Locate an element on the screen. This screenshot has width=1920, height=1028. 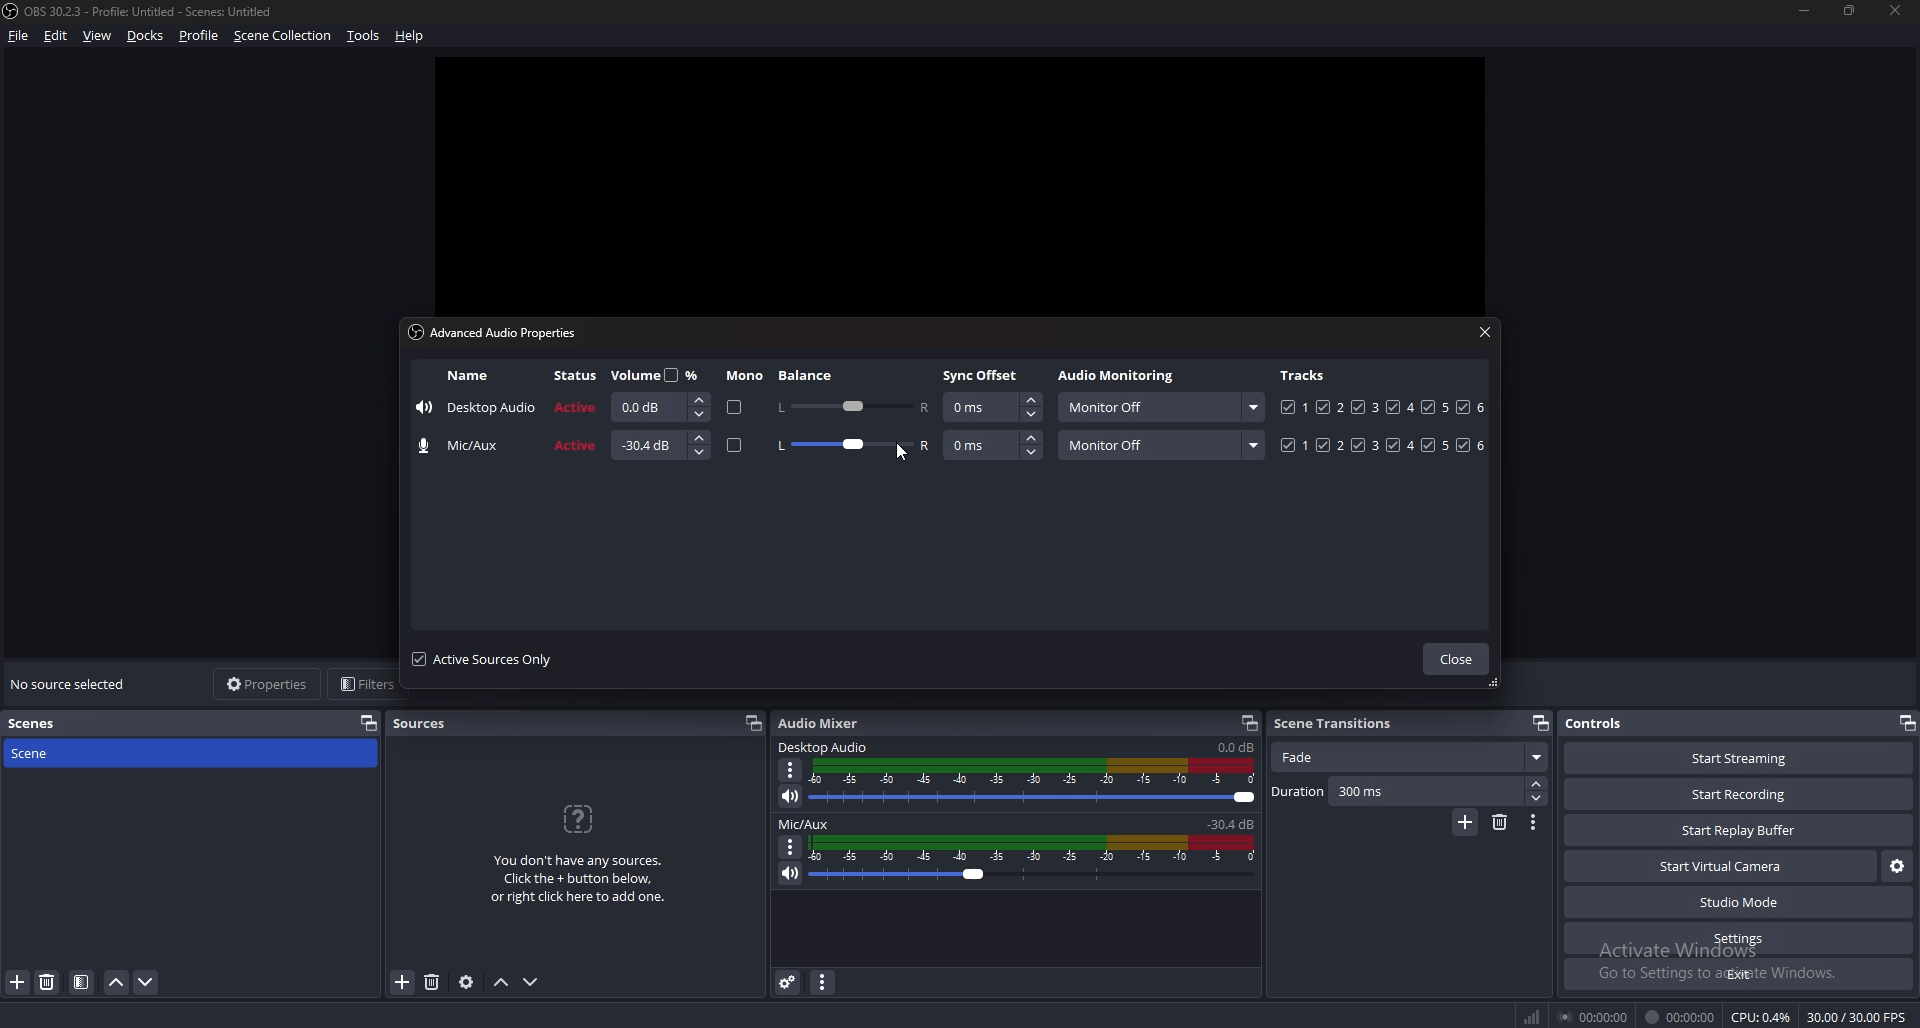
resize is located at coordinates (1851, 11).